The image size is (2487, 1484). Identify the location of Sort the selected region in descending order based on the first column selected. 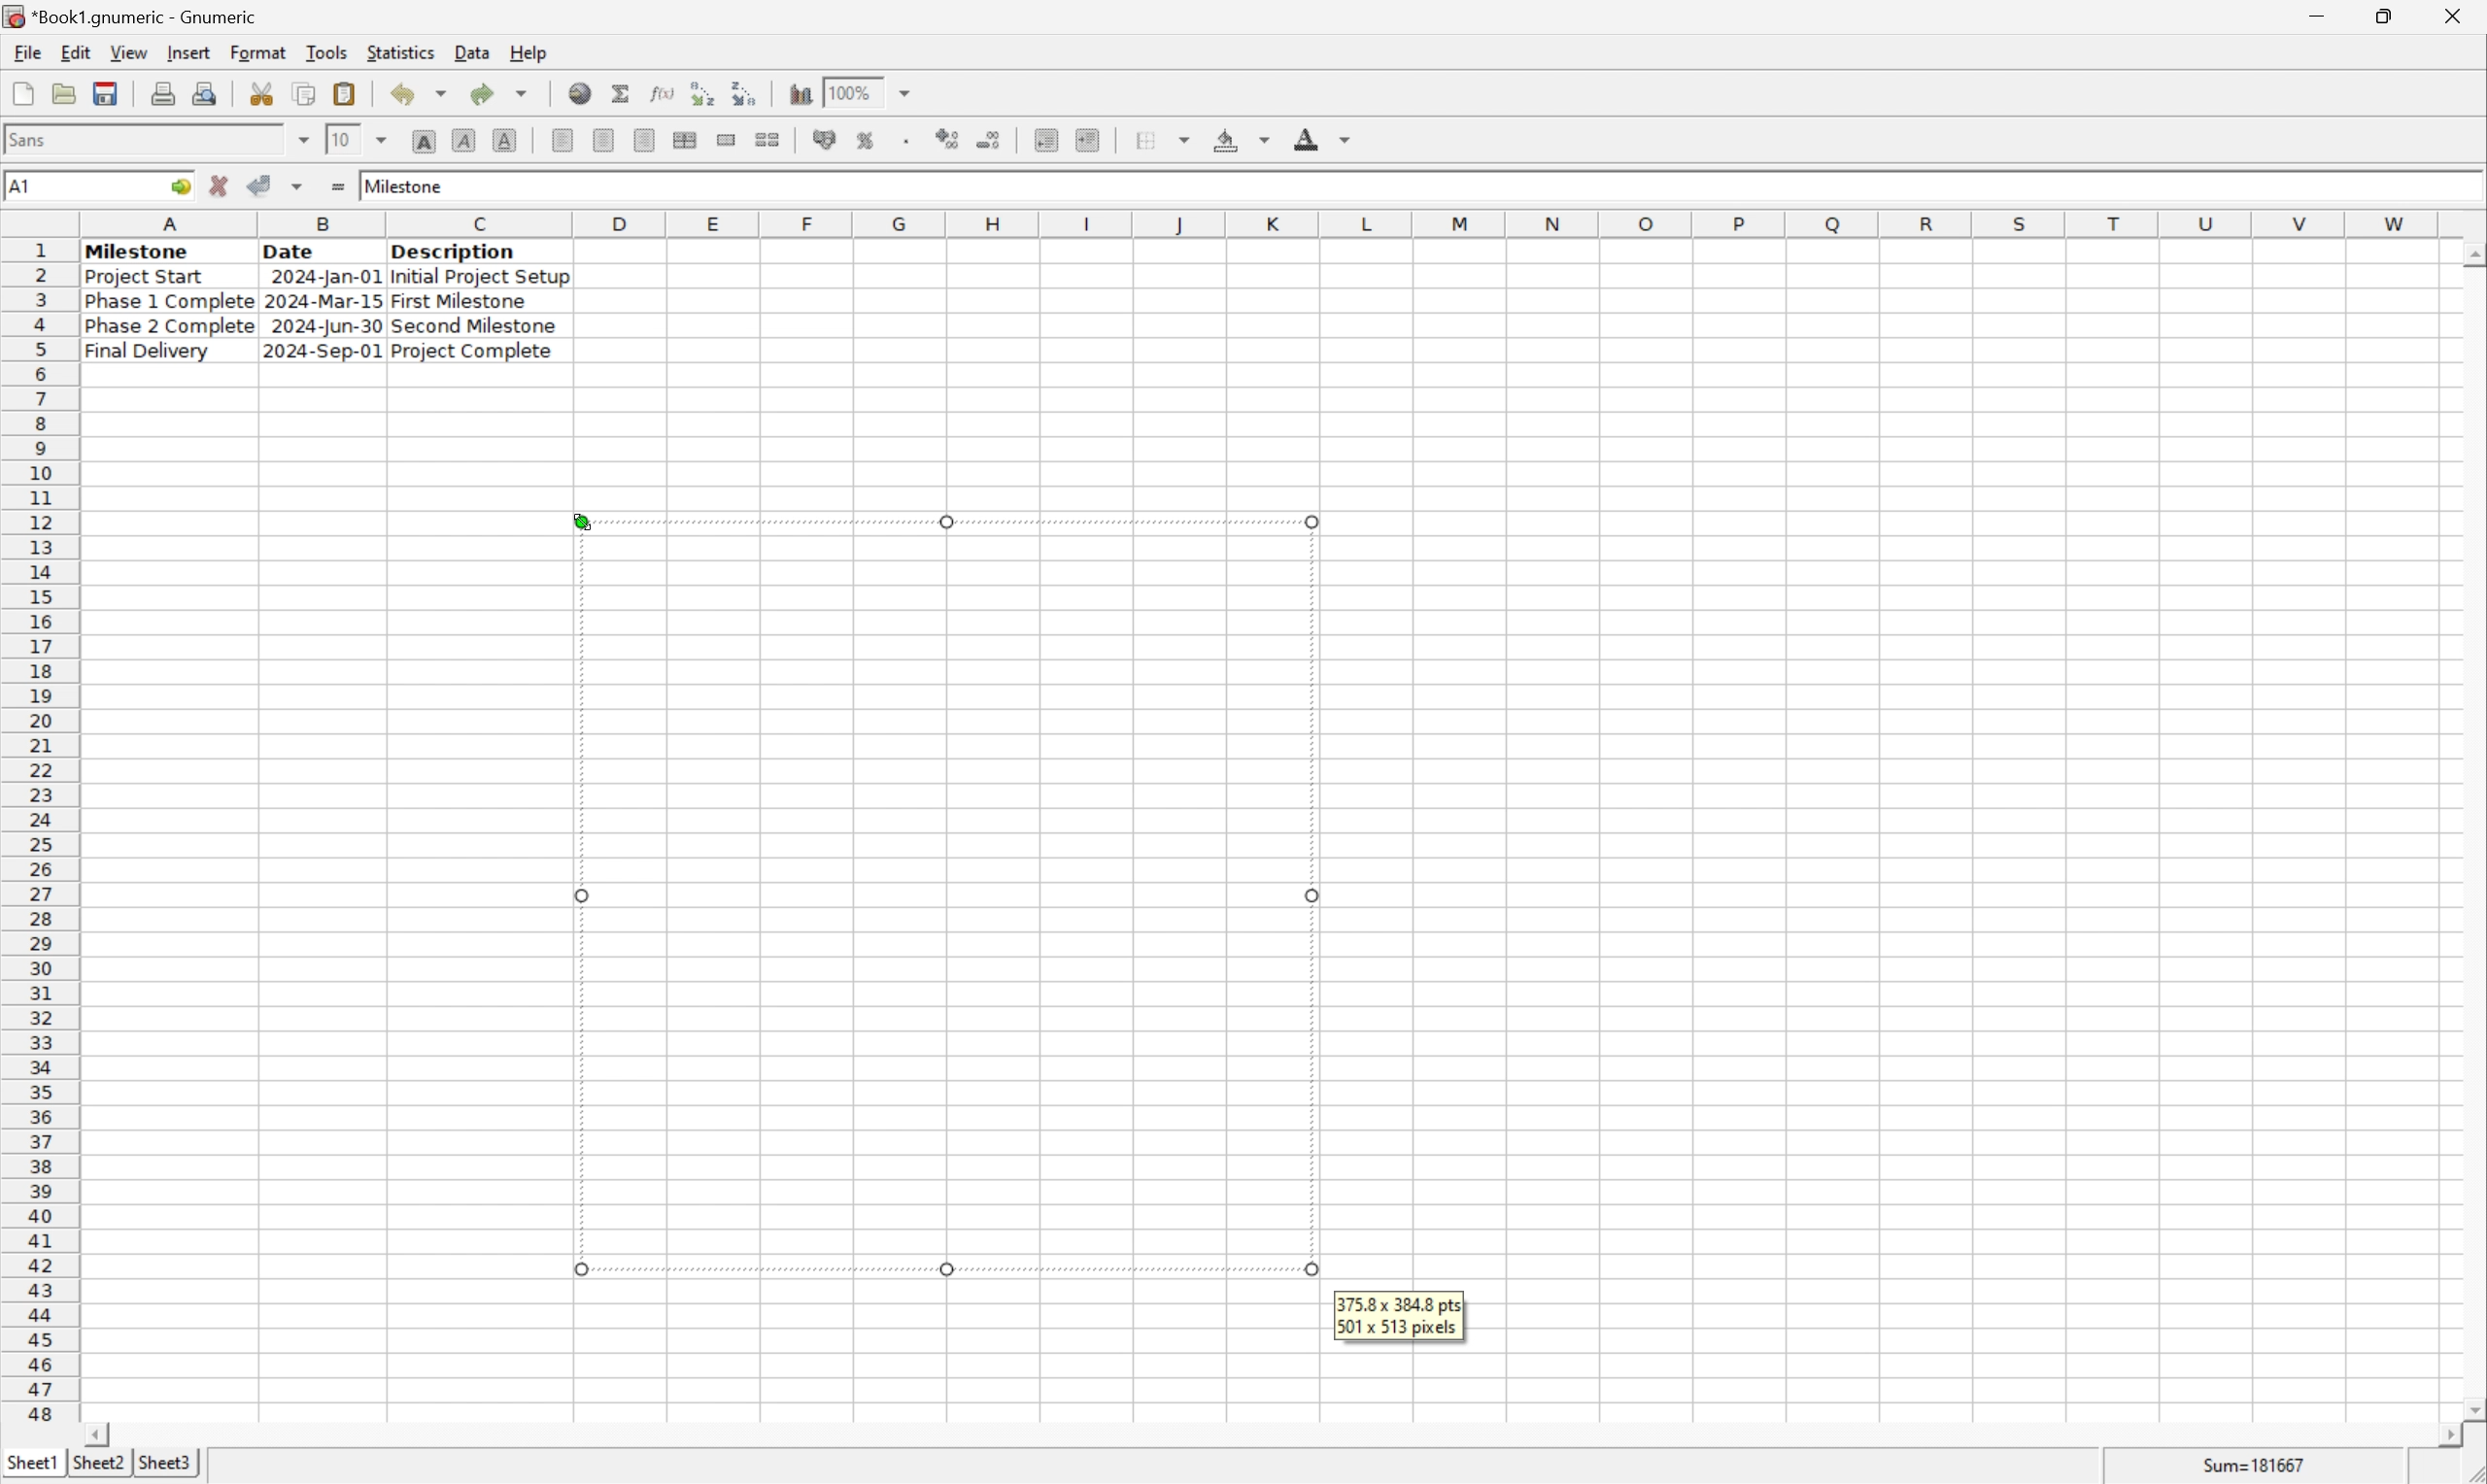
(746, 92).